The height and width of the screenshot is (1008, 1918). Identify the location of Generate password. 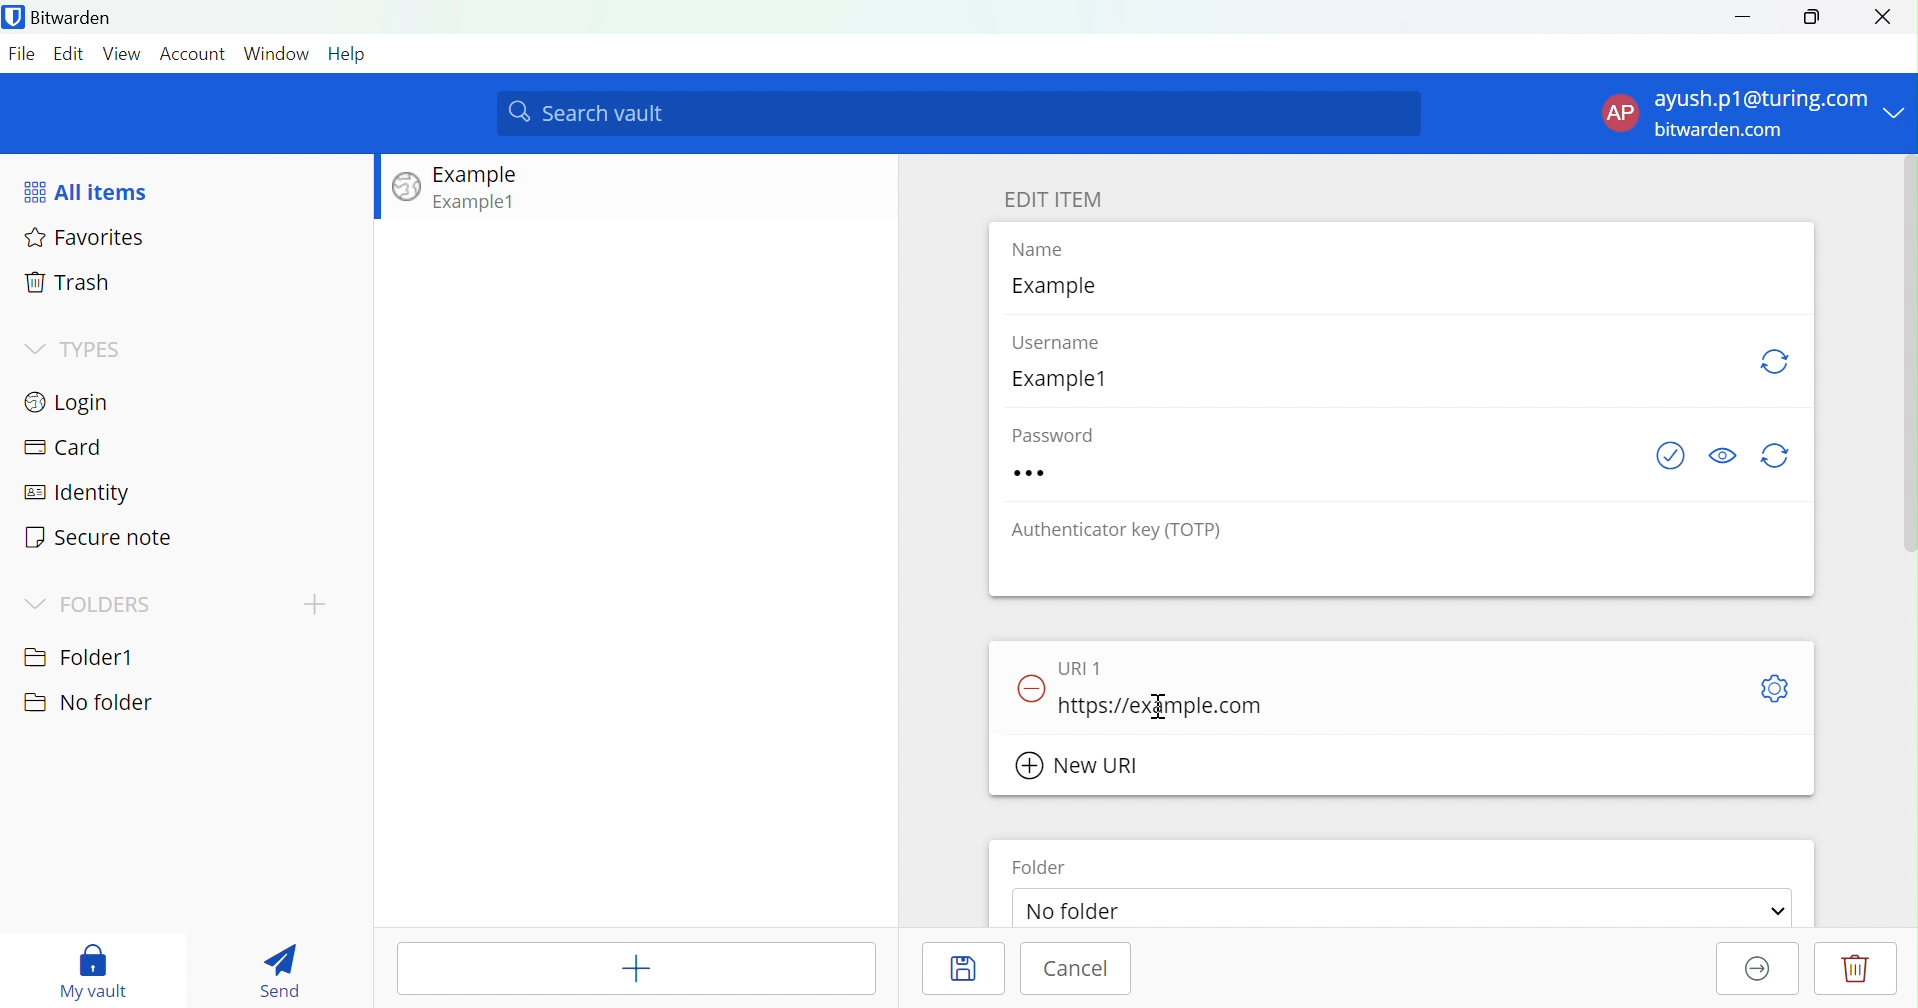
(1781, 455).